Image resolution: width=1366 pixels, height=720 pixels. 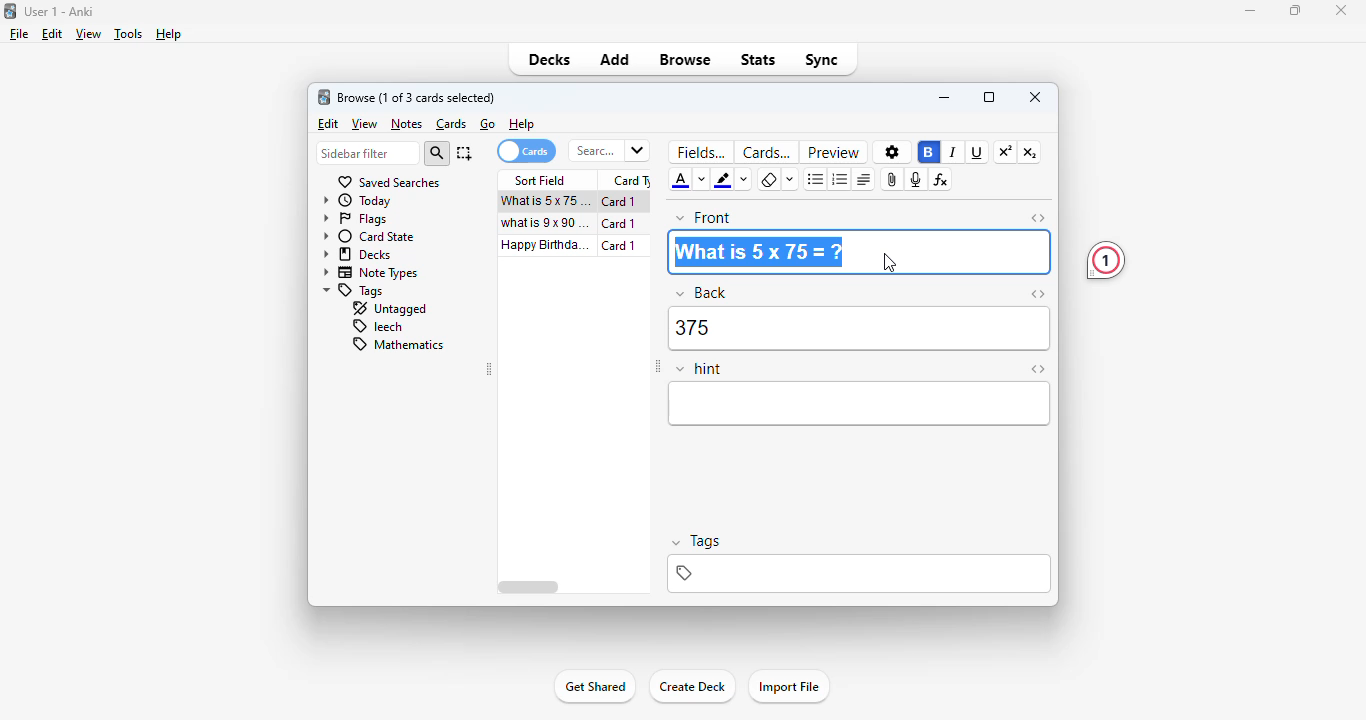 What do you see at coordinates (860, 404) in the screenshot?
I see `editor` at bounding box center [860, 404].